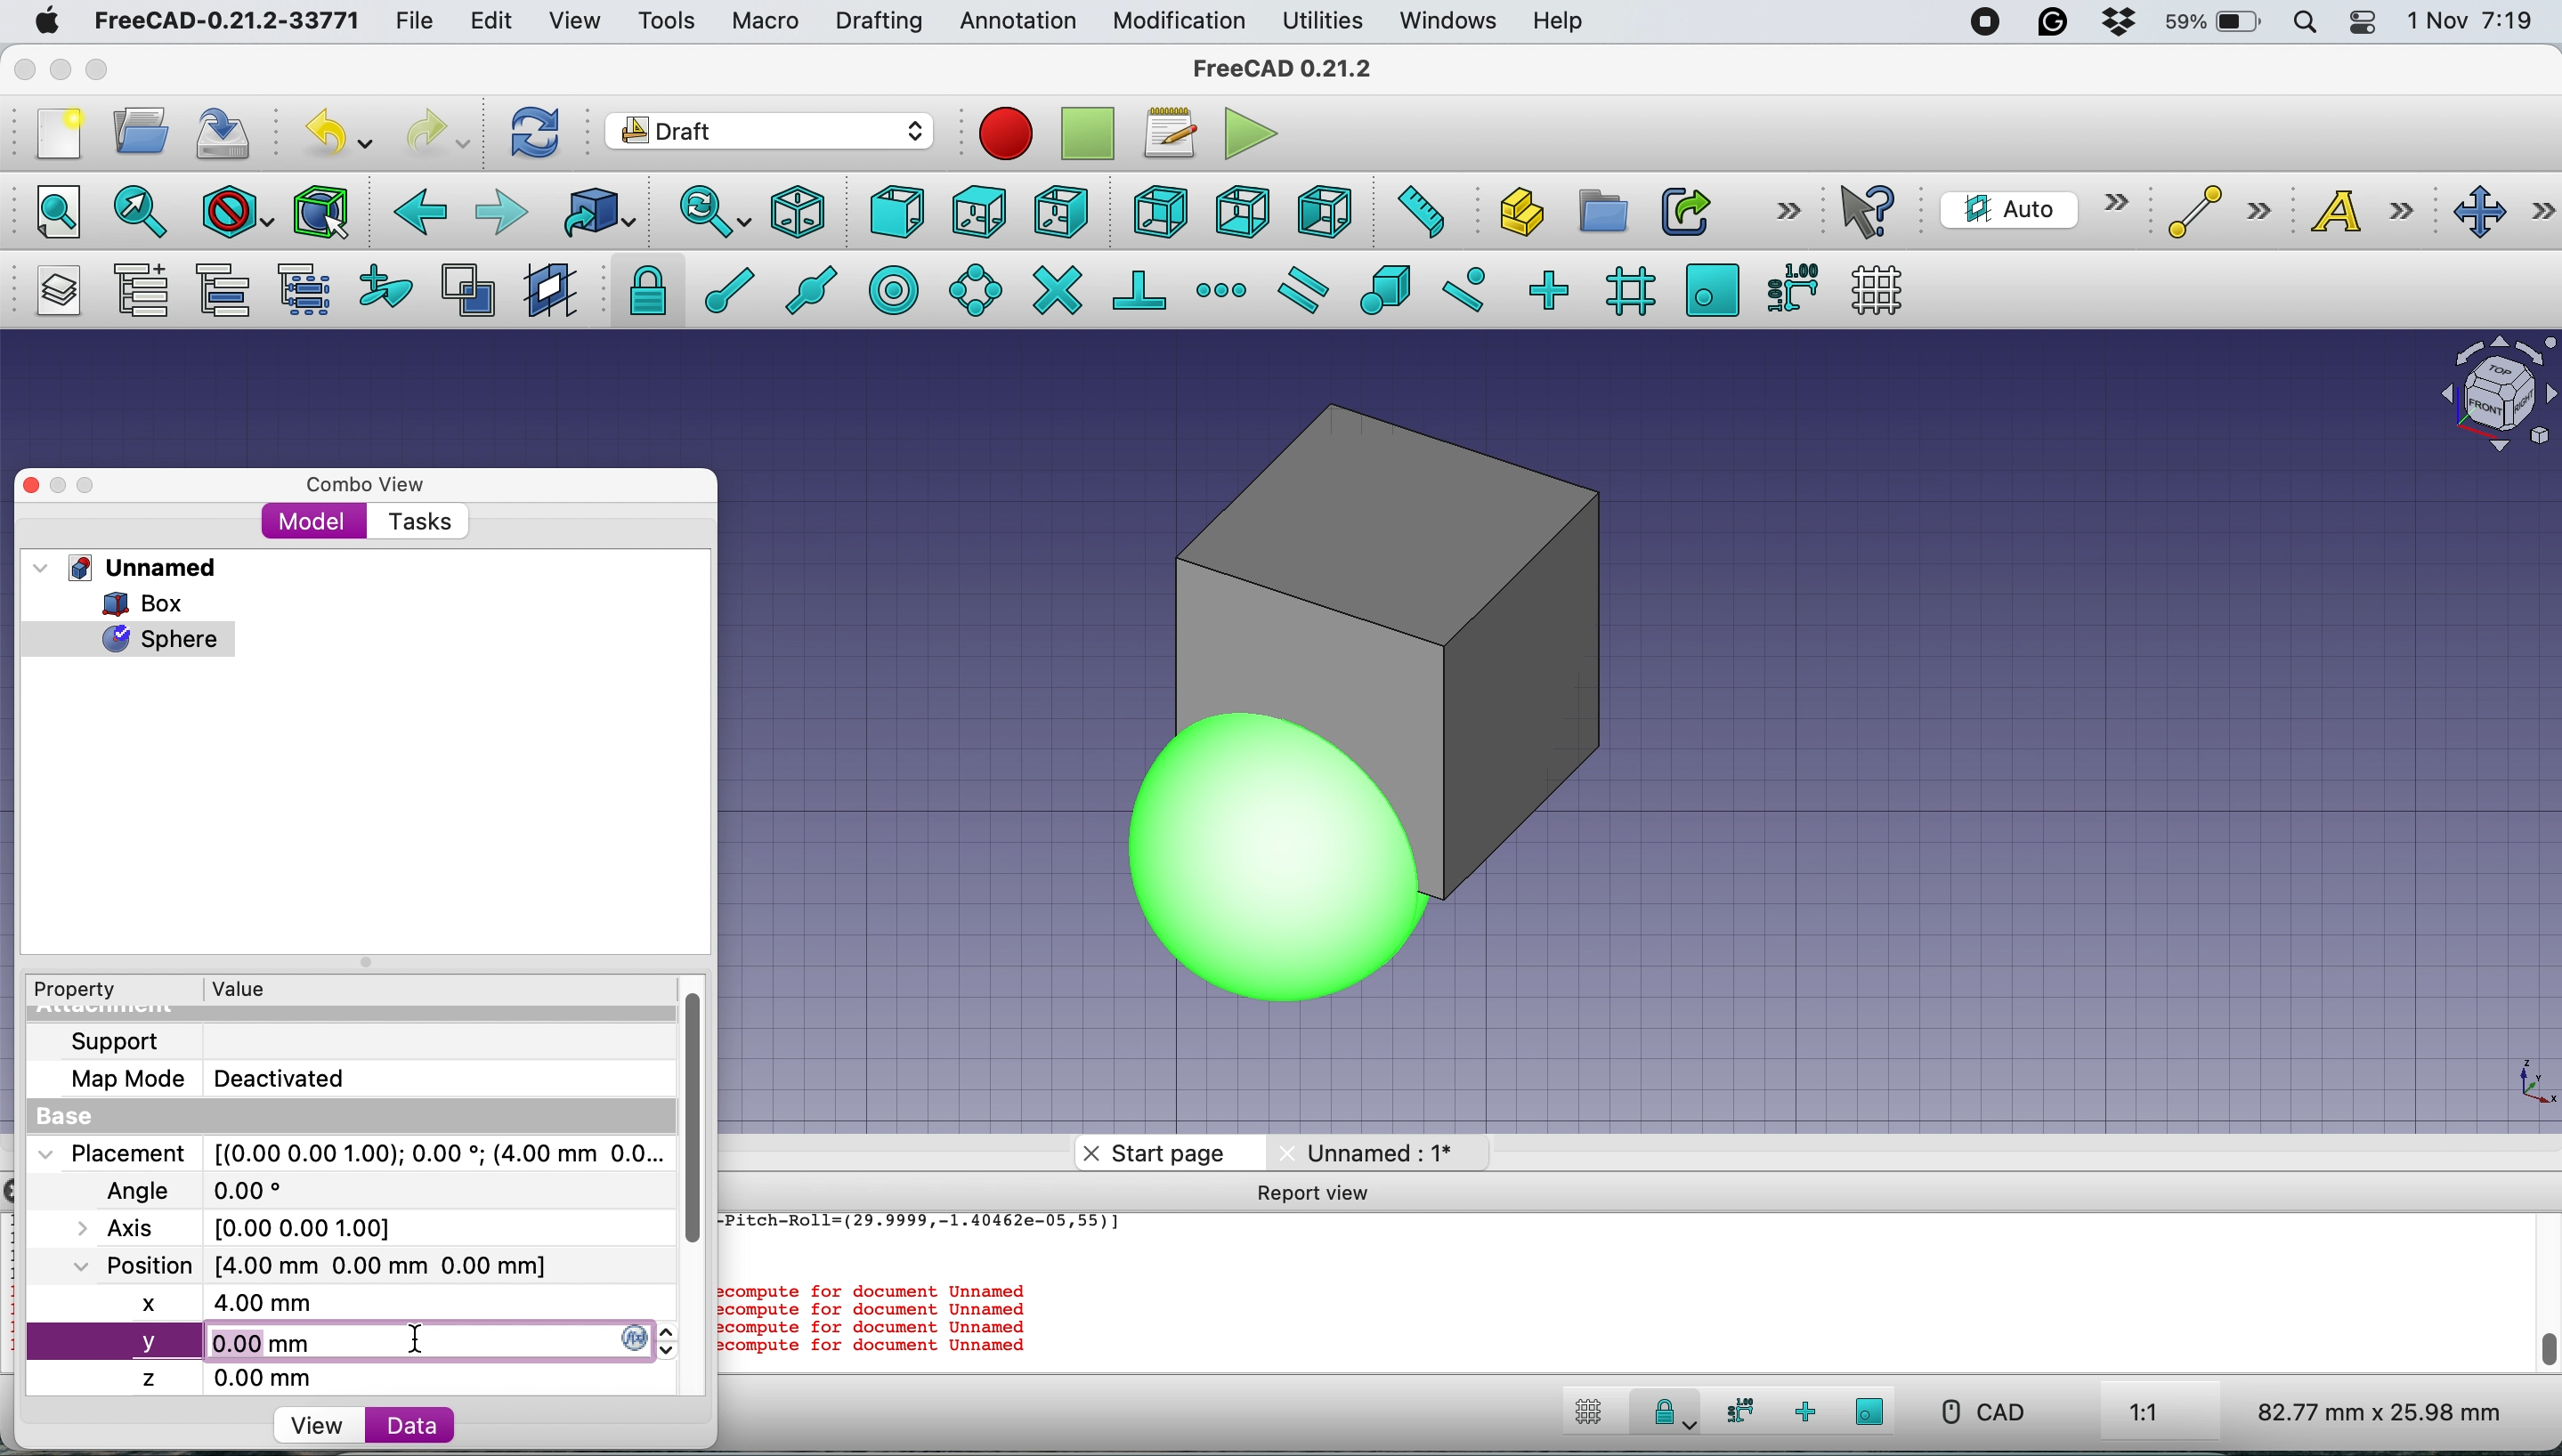  What do you see at coordinates (410, 1424) in the screenshot?
I see `data` at bounding box center [410, 1424].